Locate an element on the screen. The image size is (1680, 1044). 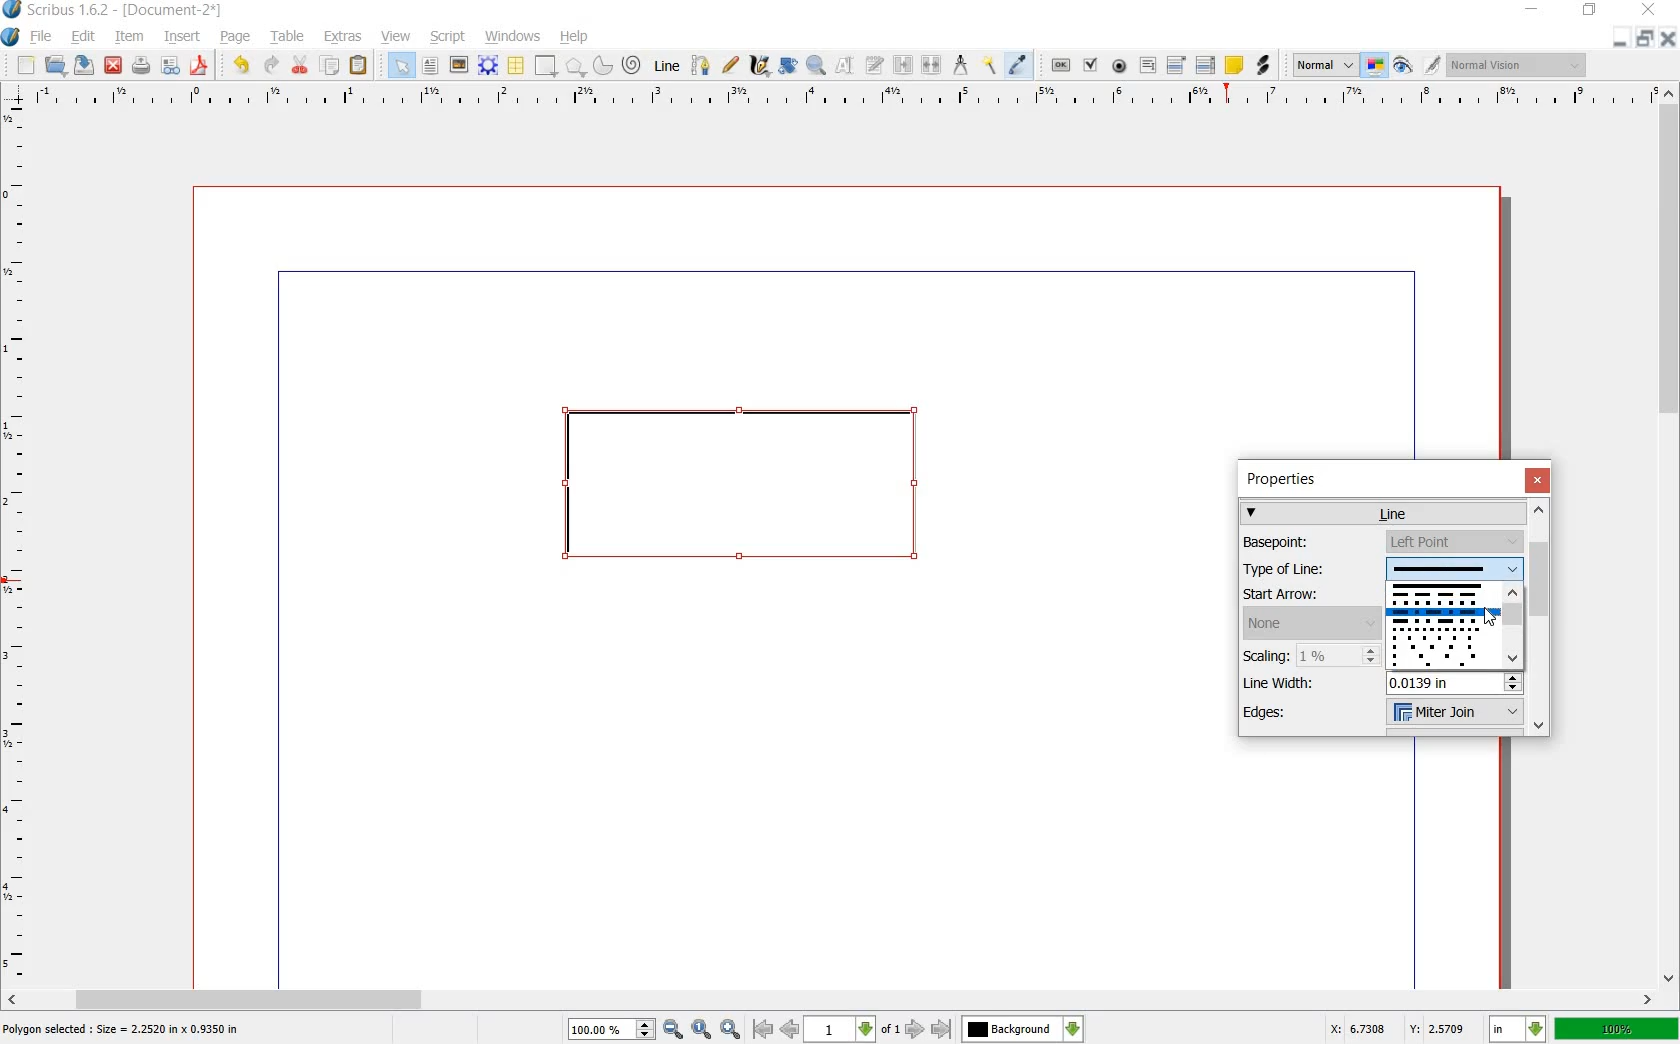
REDO is located at coordinates (272, 66).